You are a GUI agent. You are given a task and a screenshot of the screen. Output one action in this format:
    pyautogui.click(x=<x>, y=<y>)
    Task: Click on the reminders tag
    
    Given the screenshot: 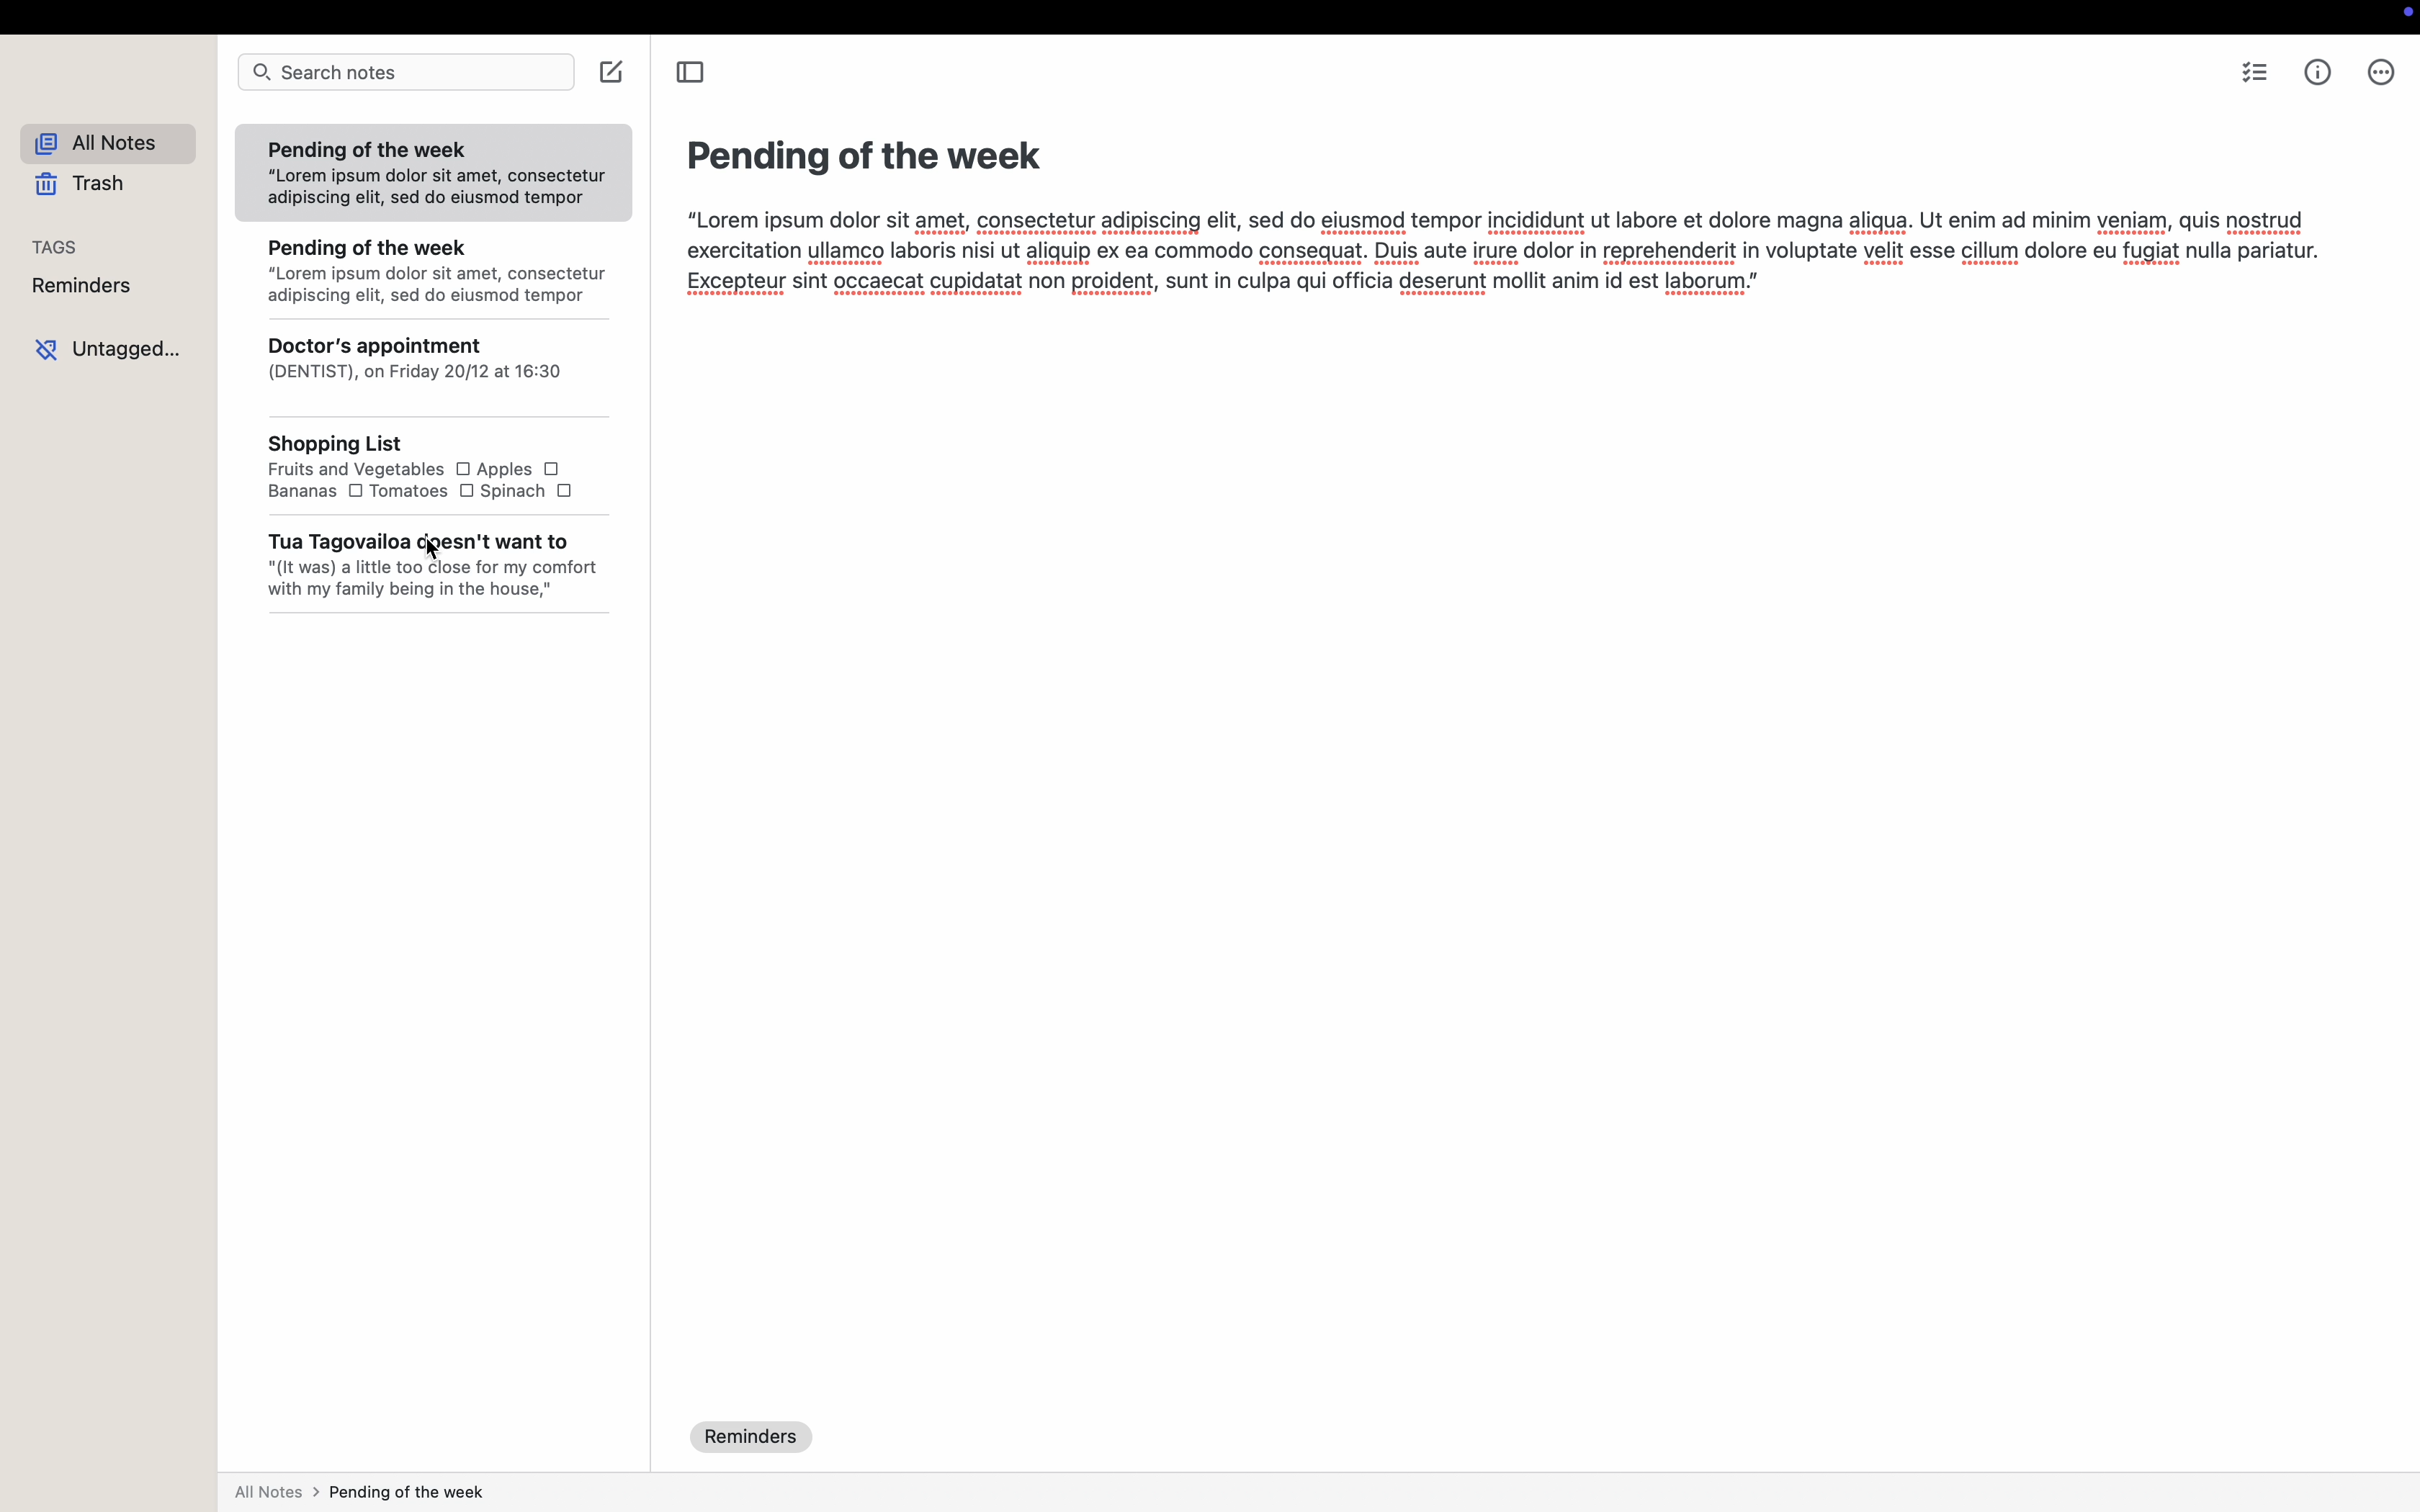 What is the action you would take?
    pyautogui.click(x=753, y=1438)
    